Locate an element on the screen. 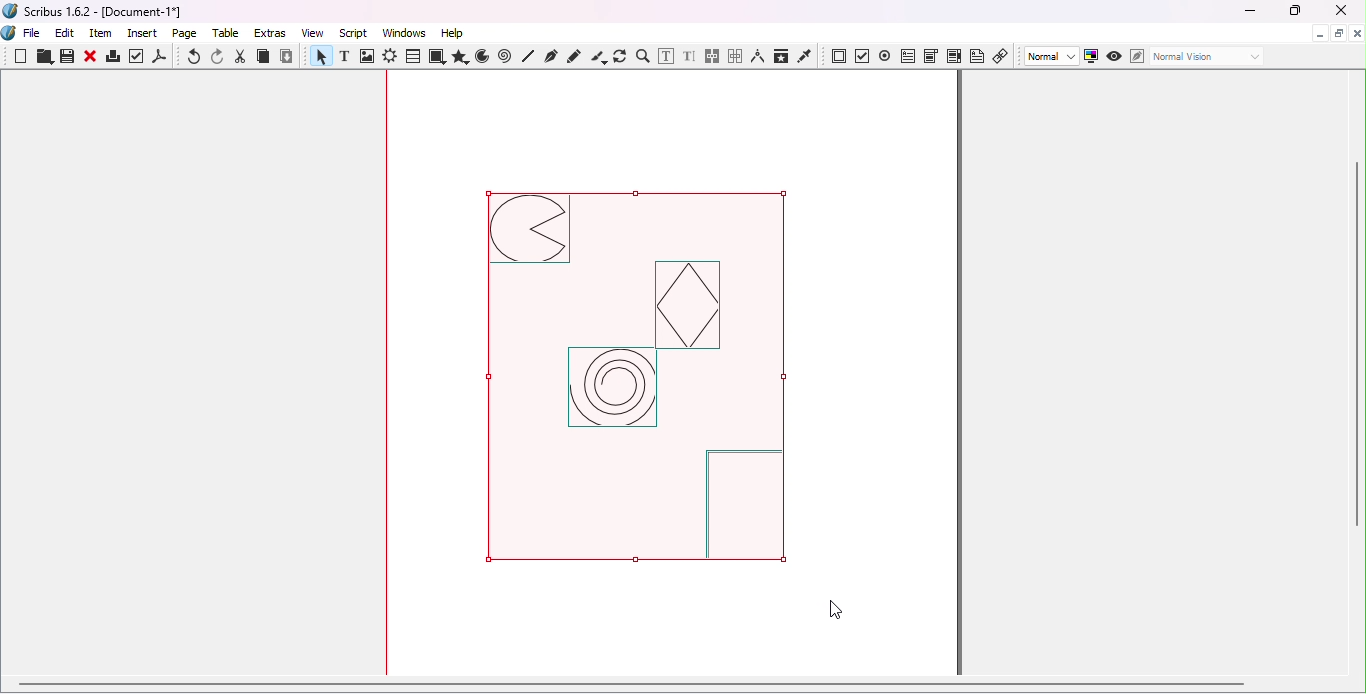  View is located at coordinates (317, 32).